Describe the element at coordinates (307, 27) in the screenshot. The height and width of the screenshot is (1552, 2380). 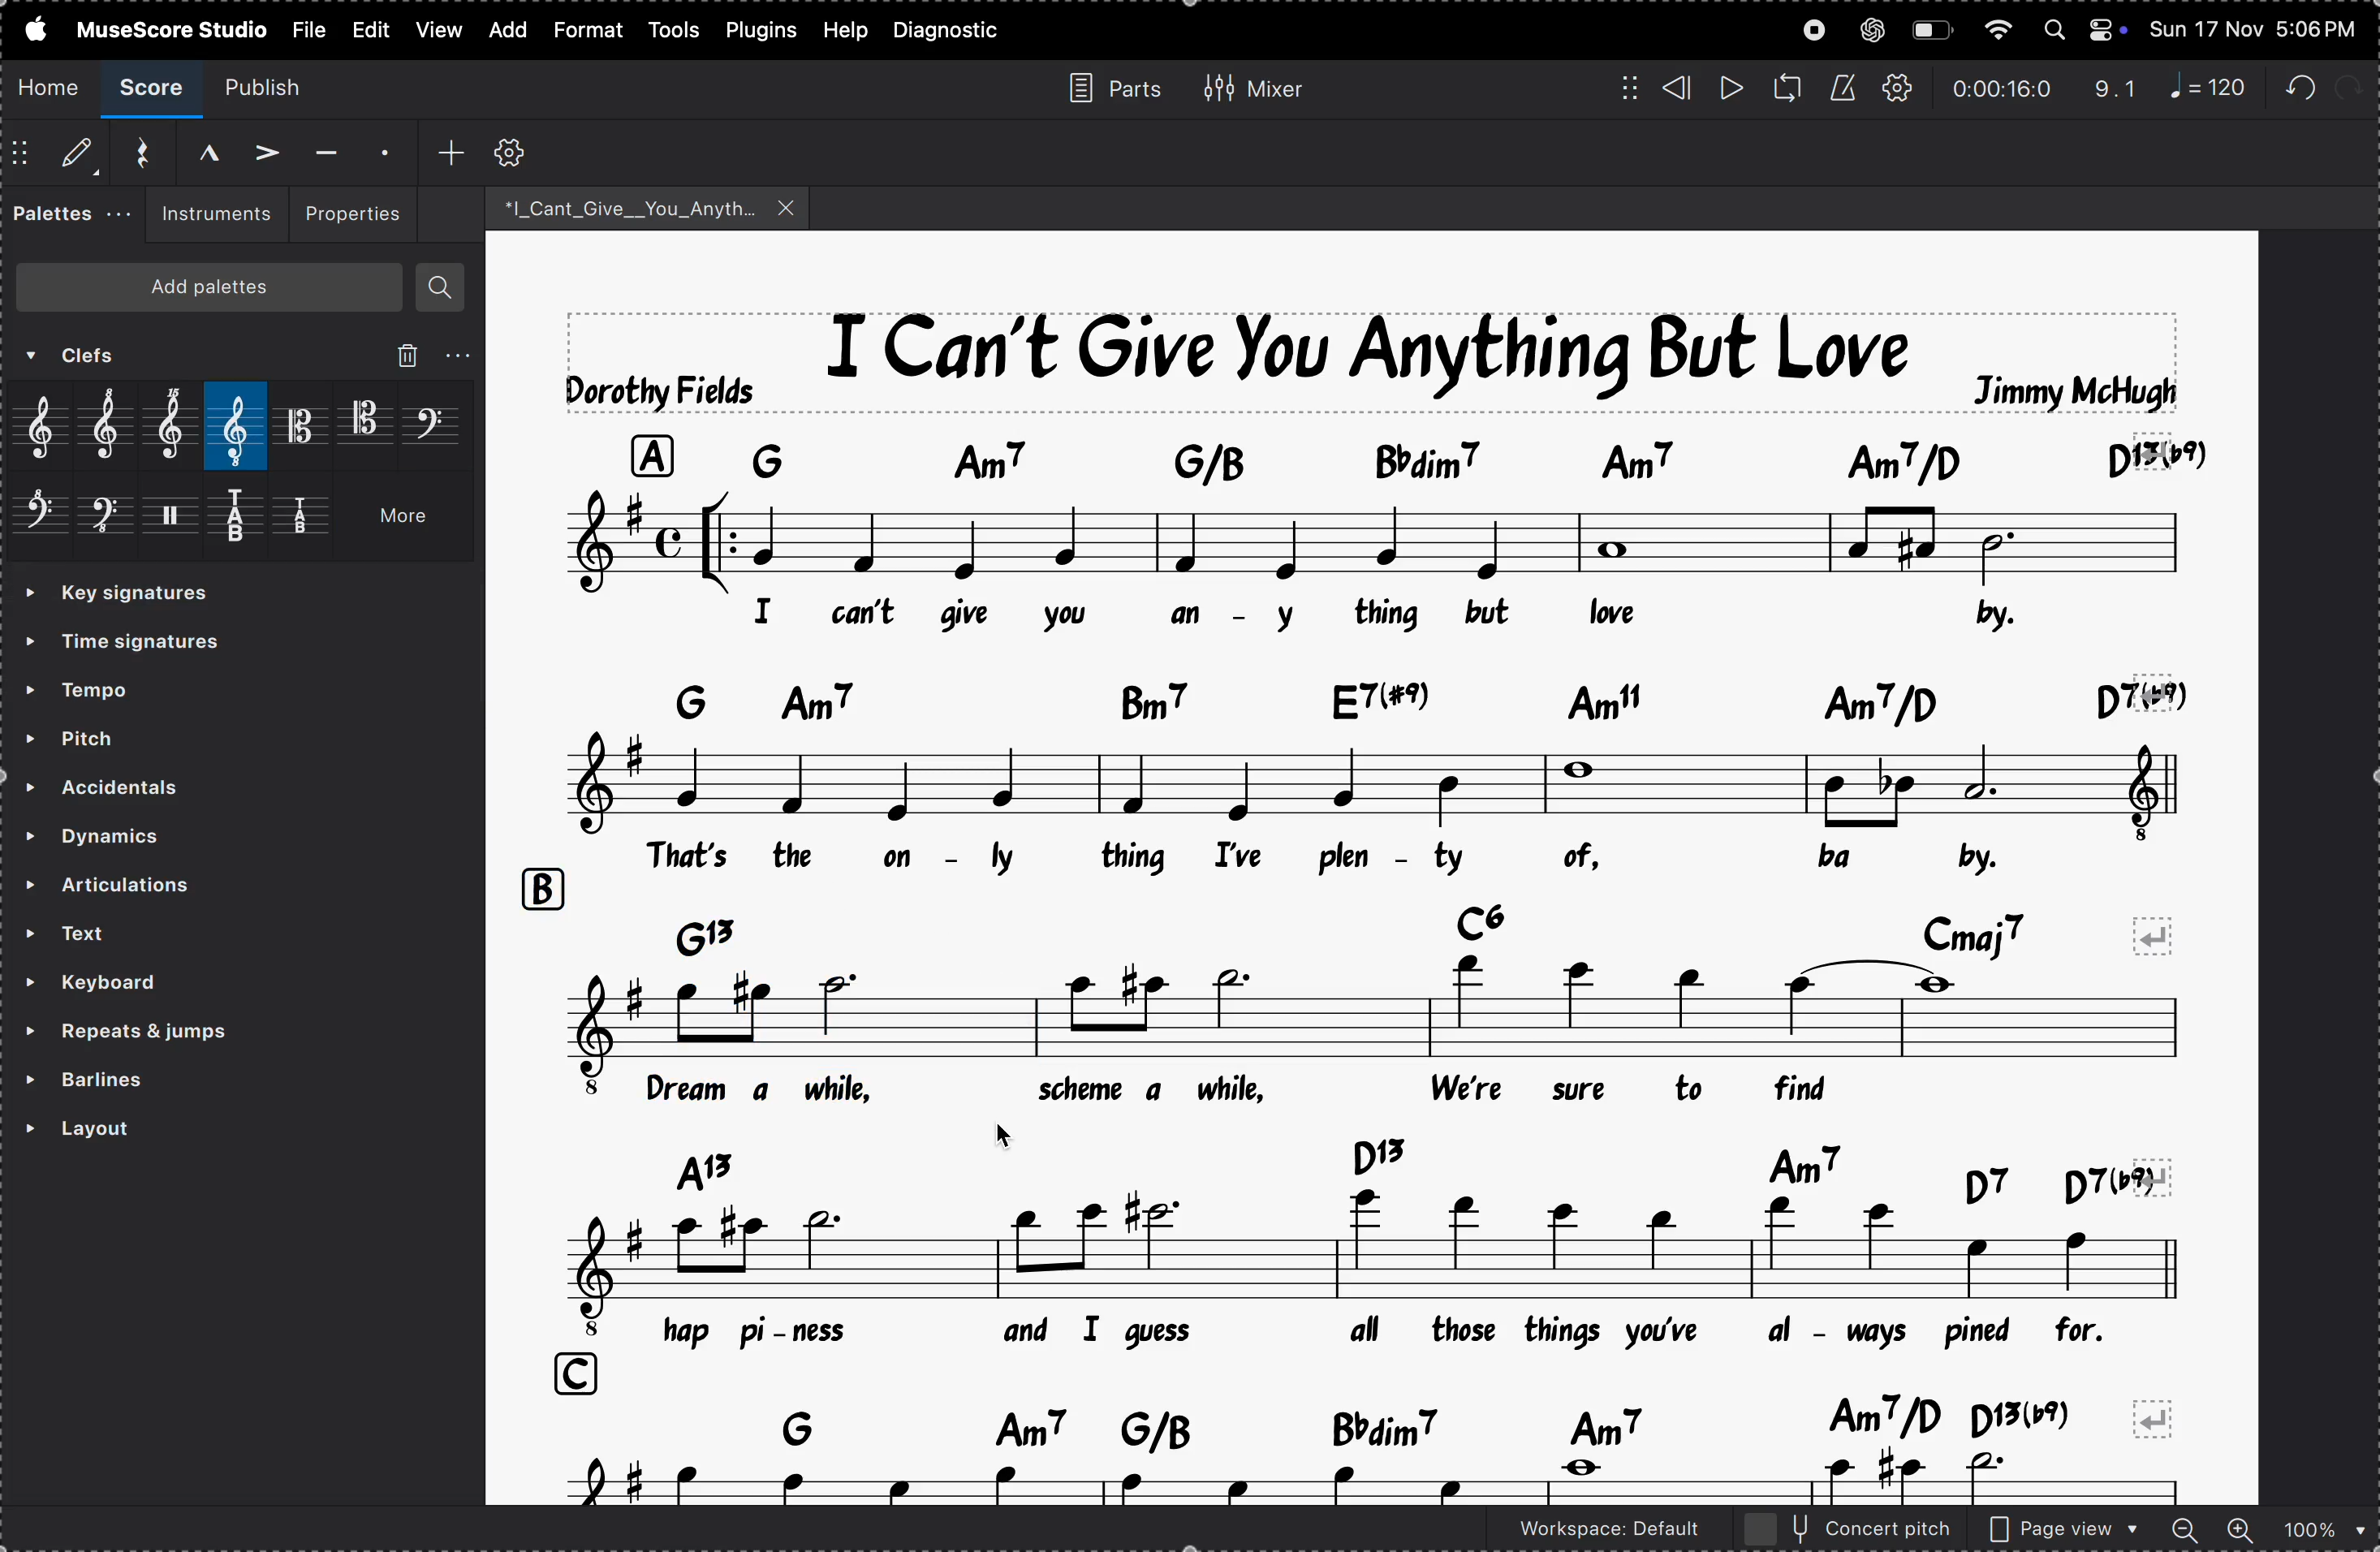
I see `file` at that location.